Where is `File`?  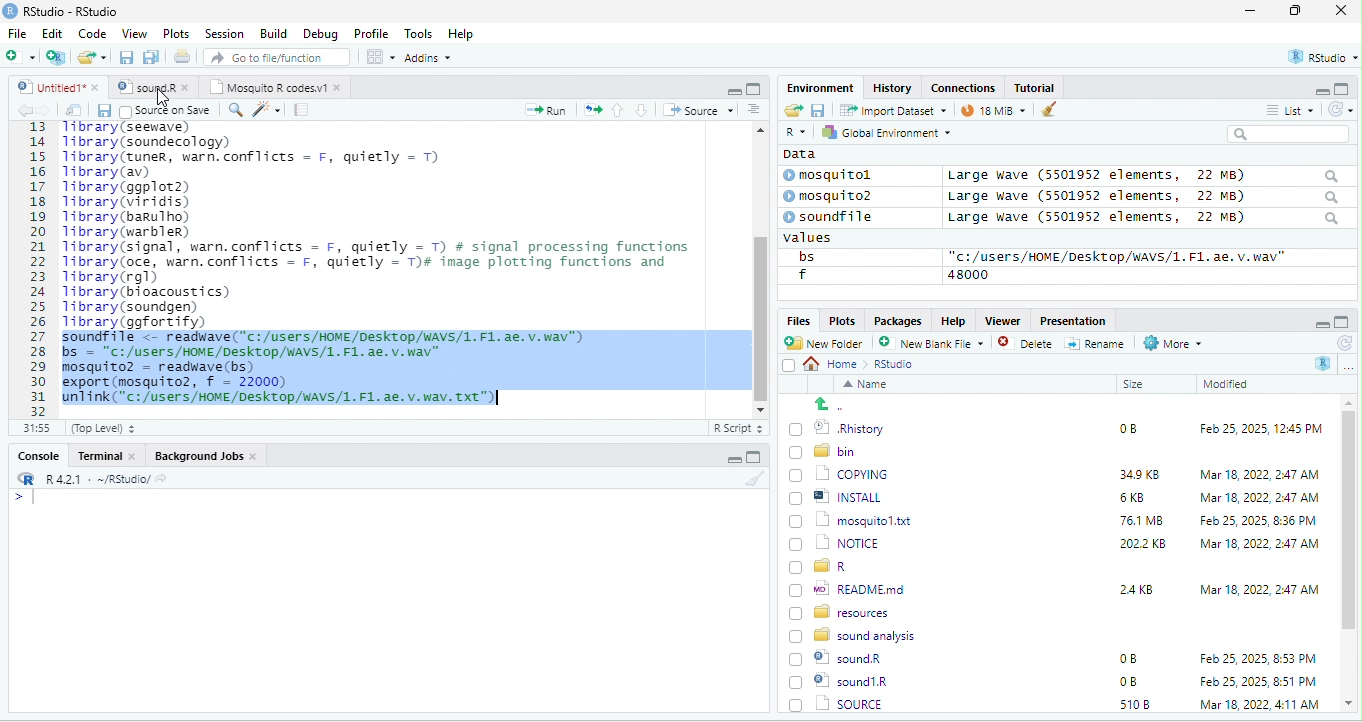
File is located at coordinates (17, 33).